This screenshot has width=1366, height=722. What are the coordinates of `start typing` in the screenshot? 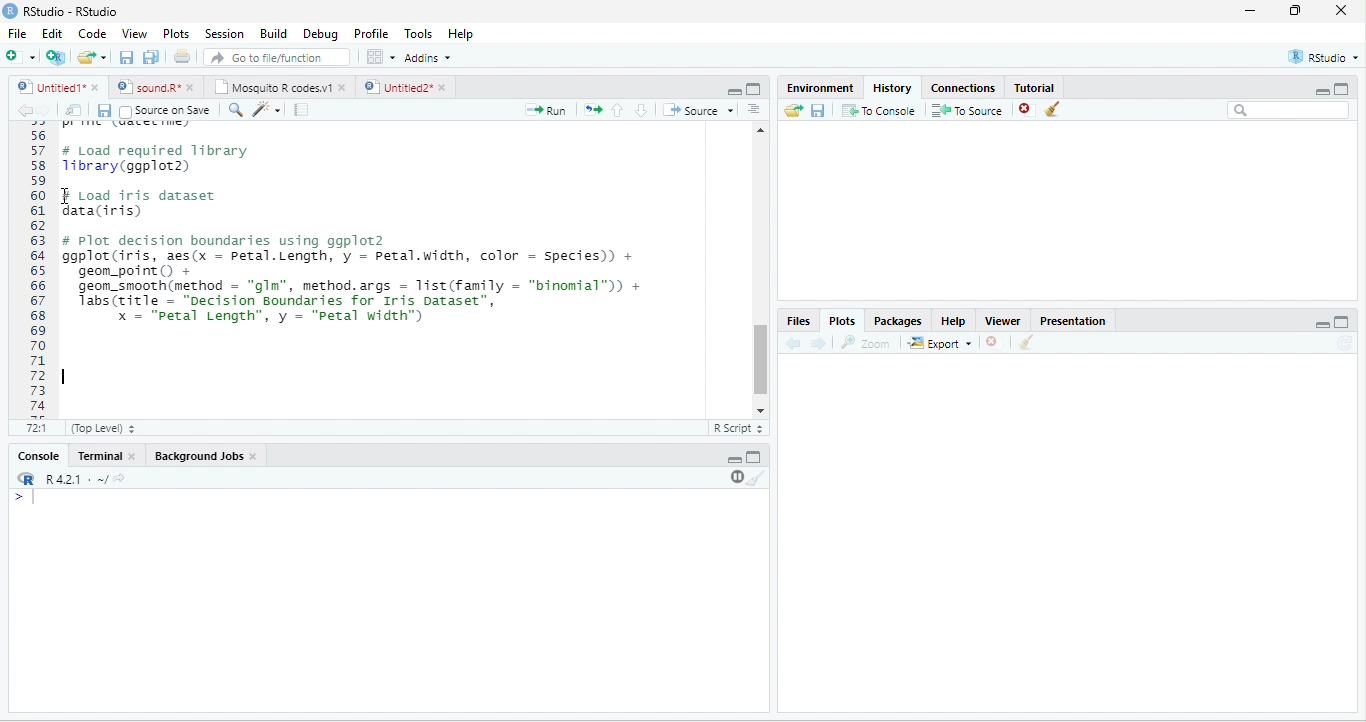 It's located at (28, 498).